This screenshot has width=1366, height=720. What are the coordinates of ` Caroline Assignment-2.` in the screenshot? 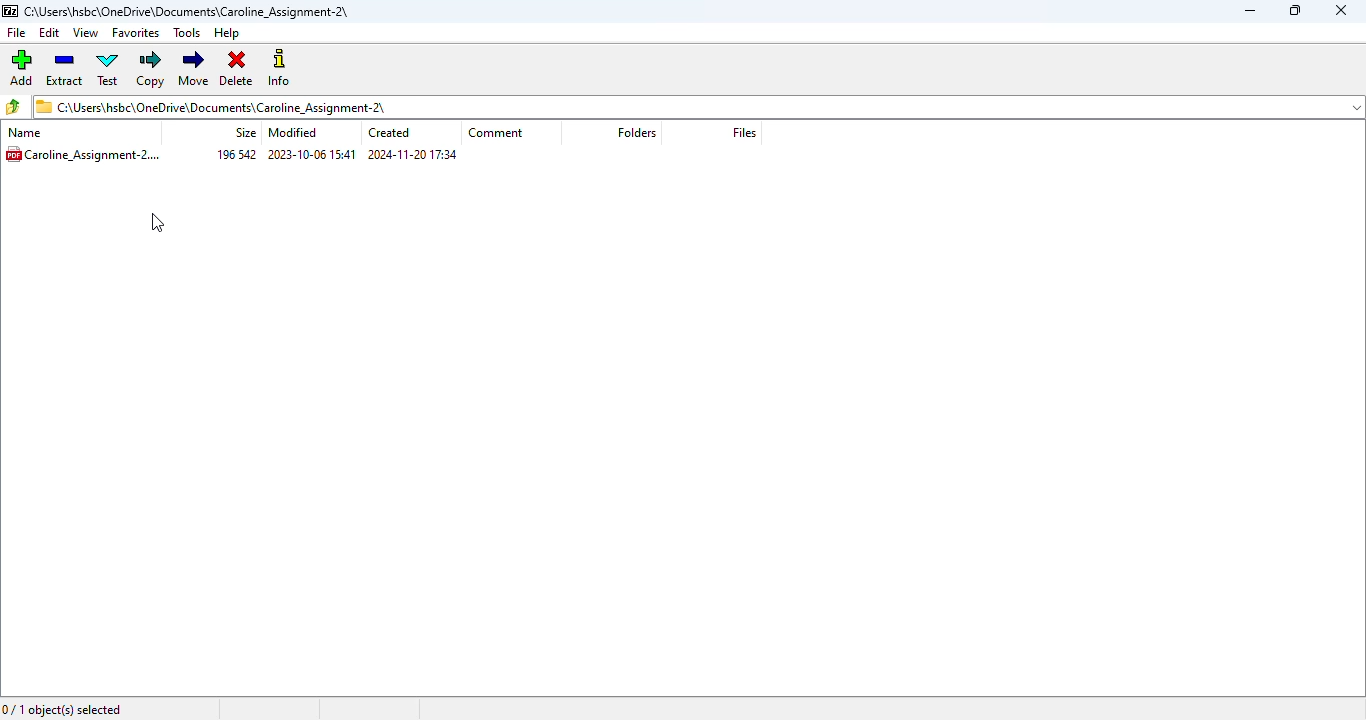 It's located at (87, 153).